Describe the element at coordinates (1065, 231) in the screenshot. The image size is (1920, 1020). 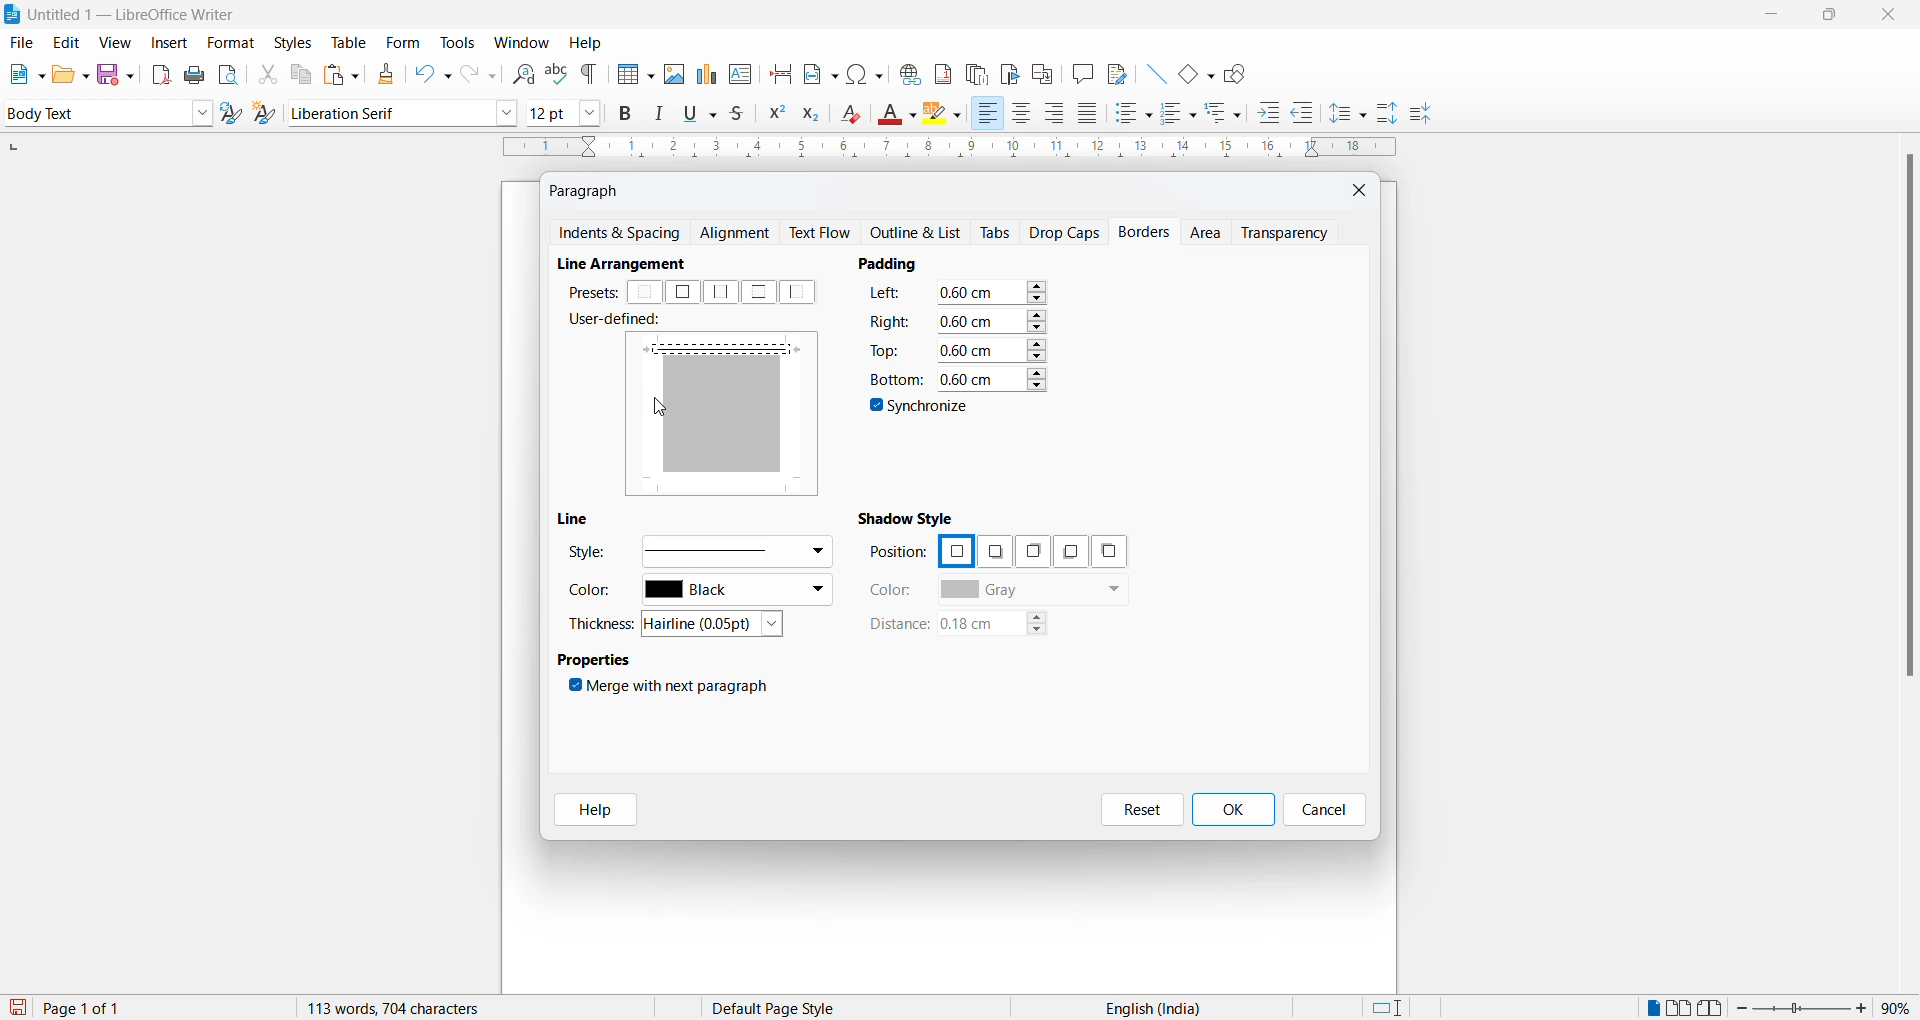
I see `drop caps` at that location.